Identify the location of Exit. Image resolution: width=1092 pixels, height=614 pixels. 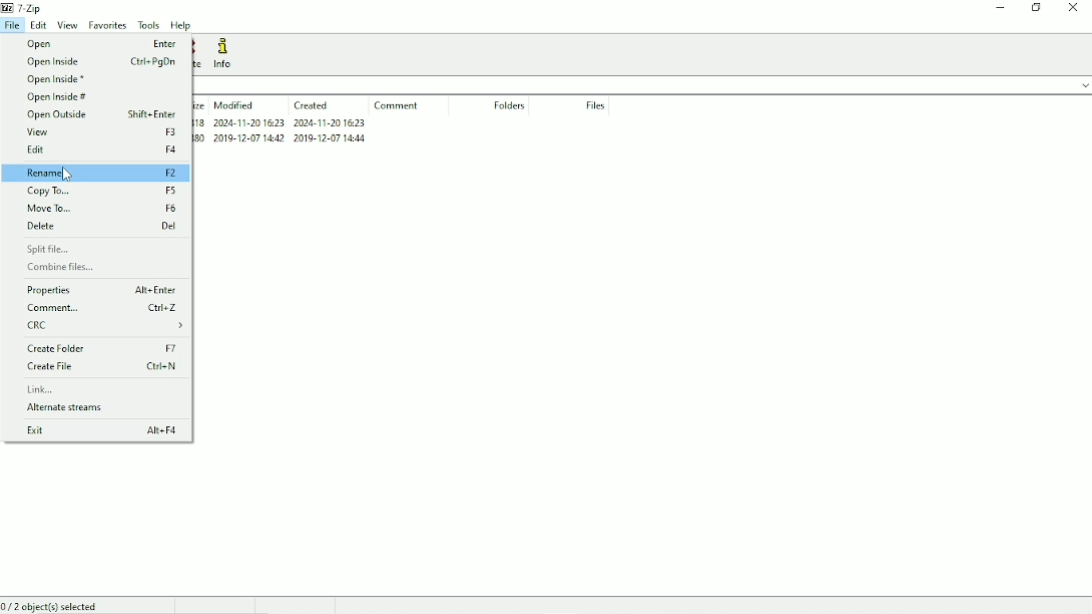
(100, 431).